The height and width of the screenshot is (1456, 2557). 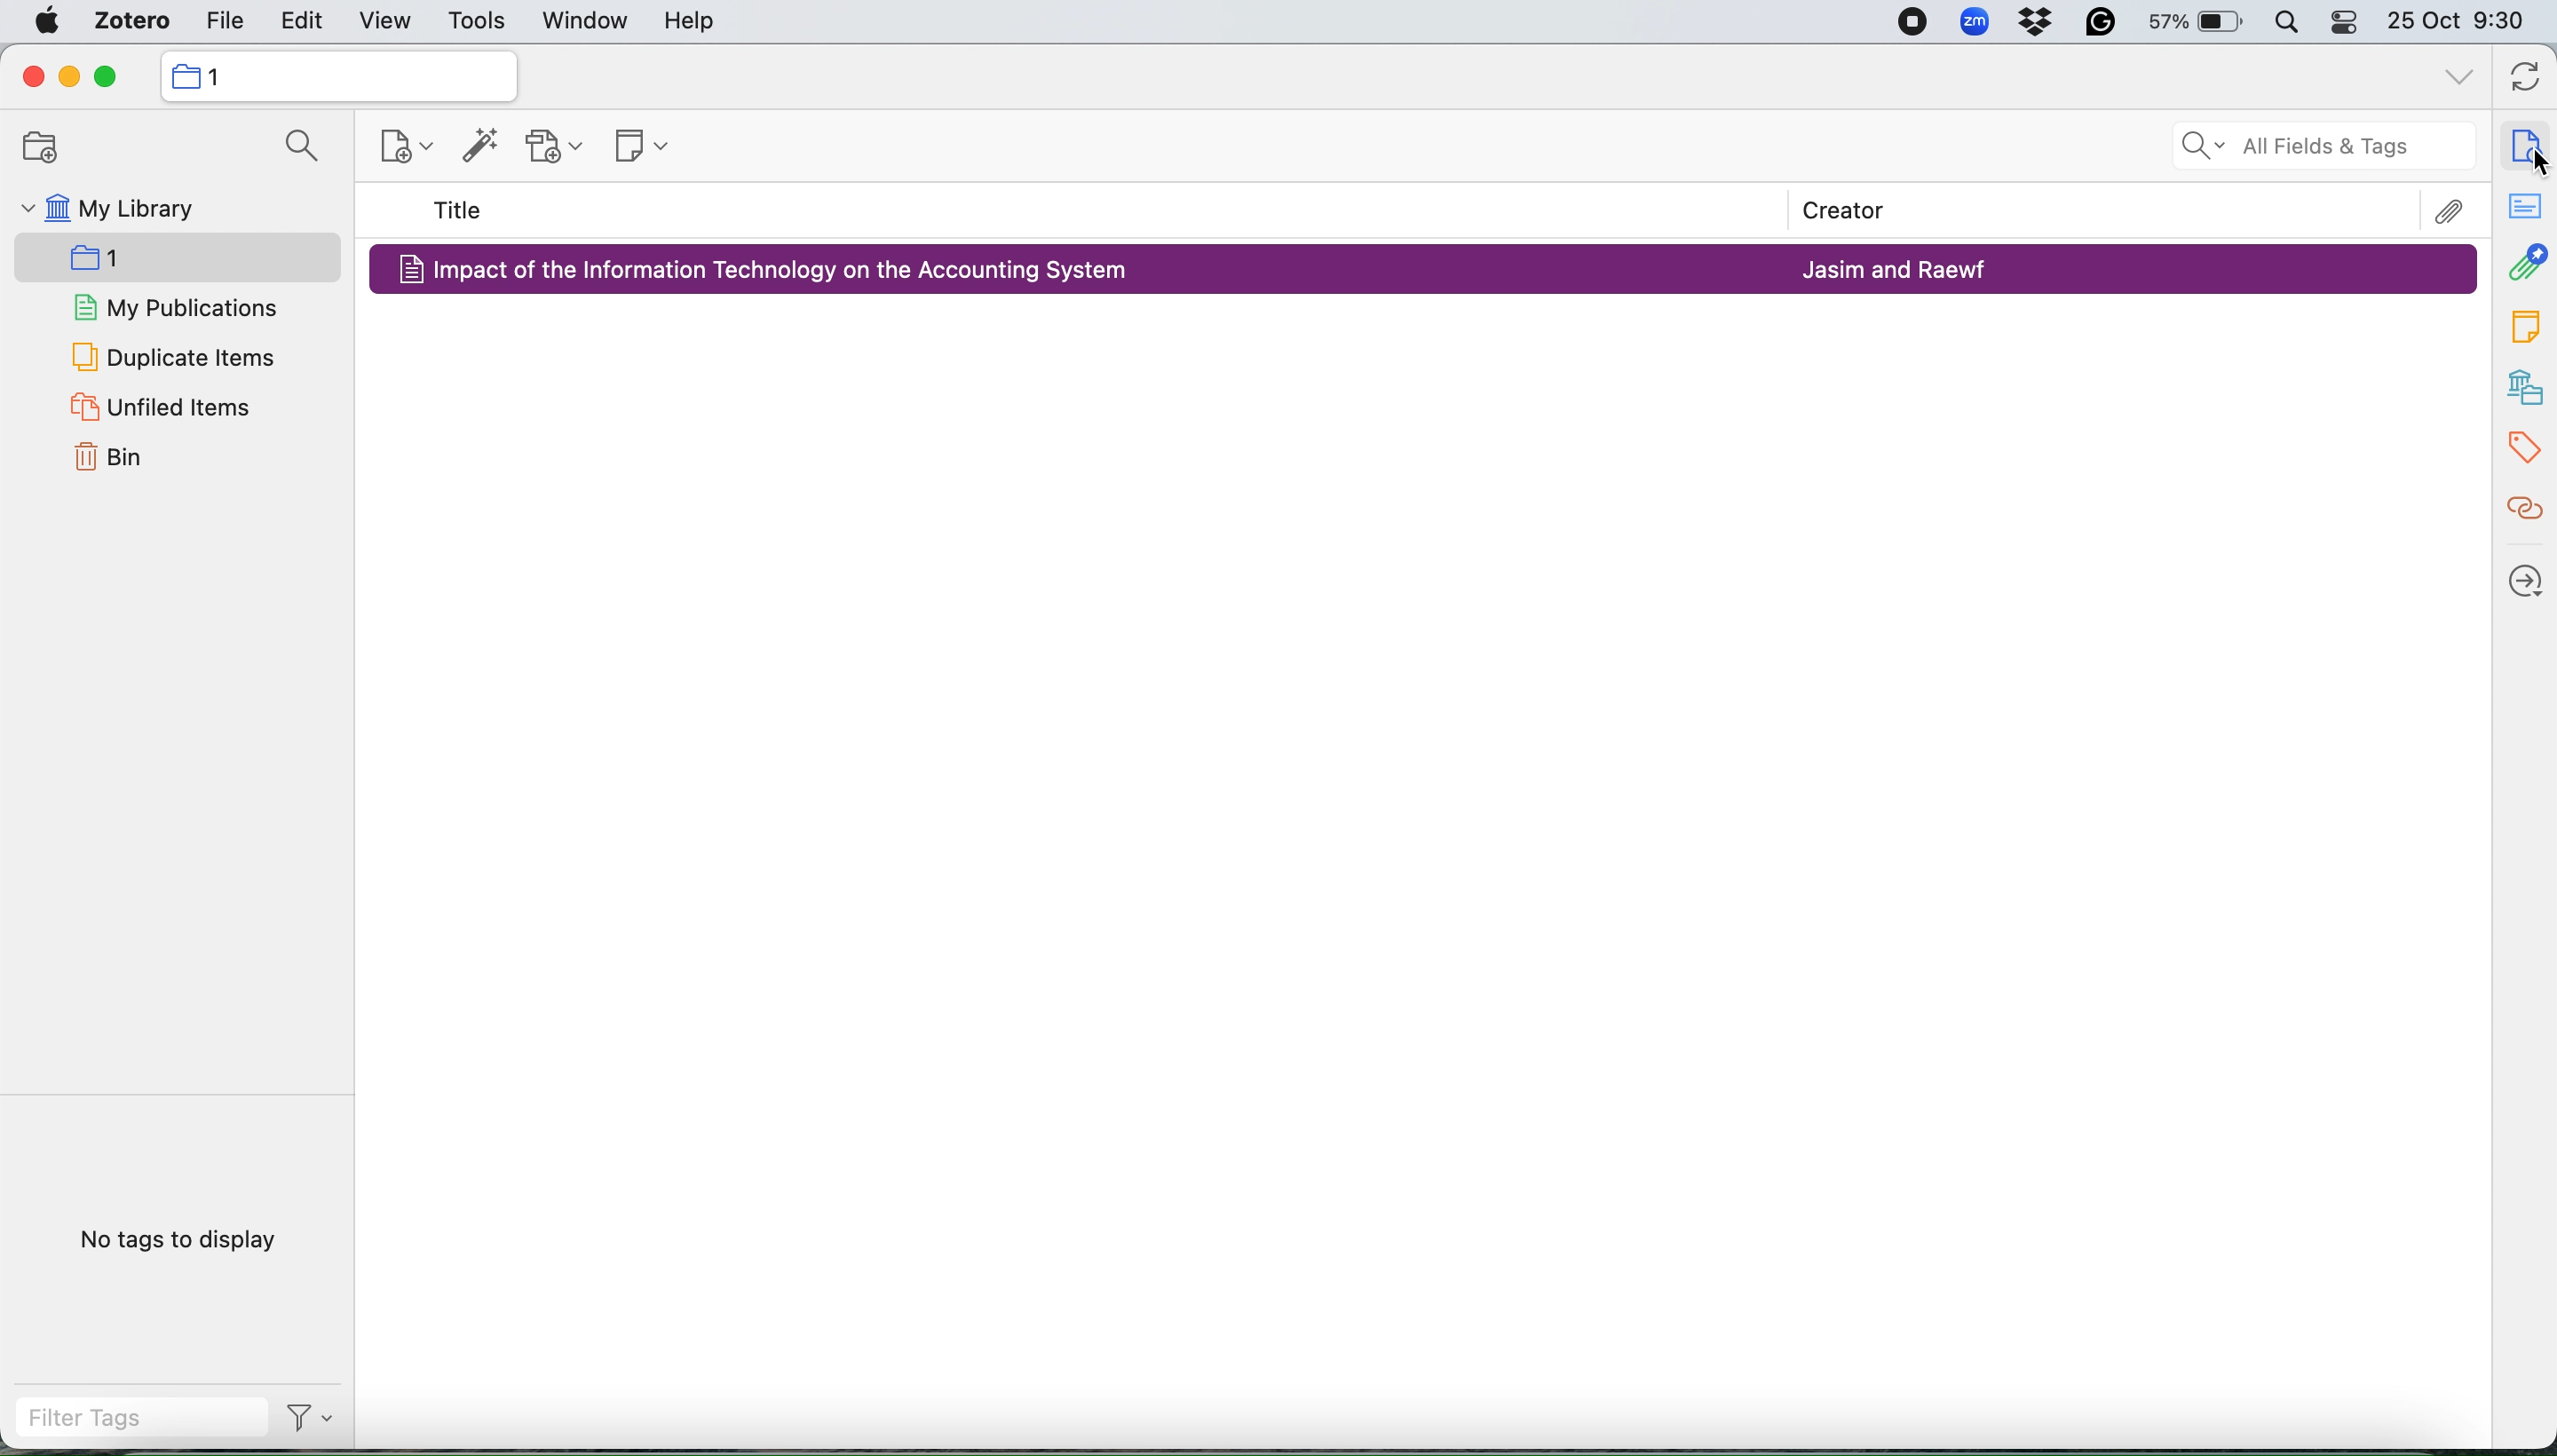 What do you see at coordinates (153, 213) in the screenshot?
I see `my library` at bounding box center [153, 213].